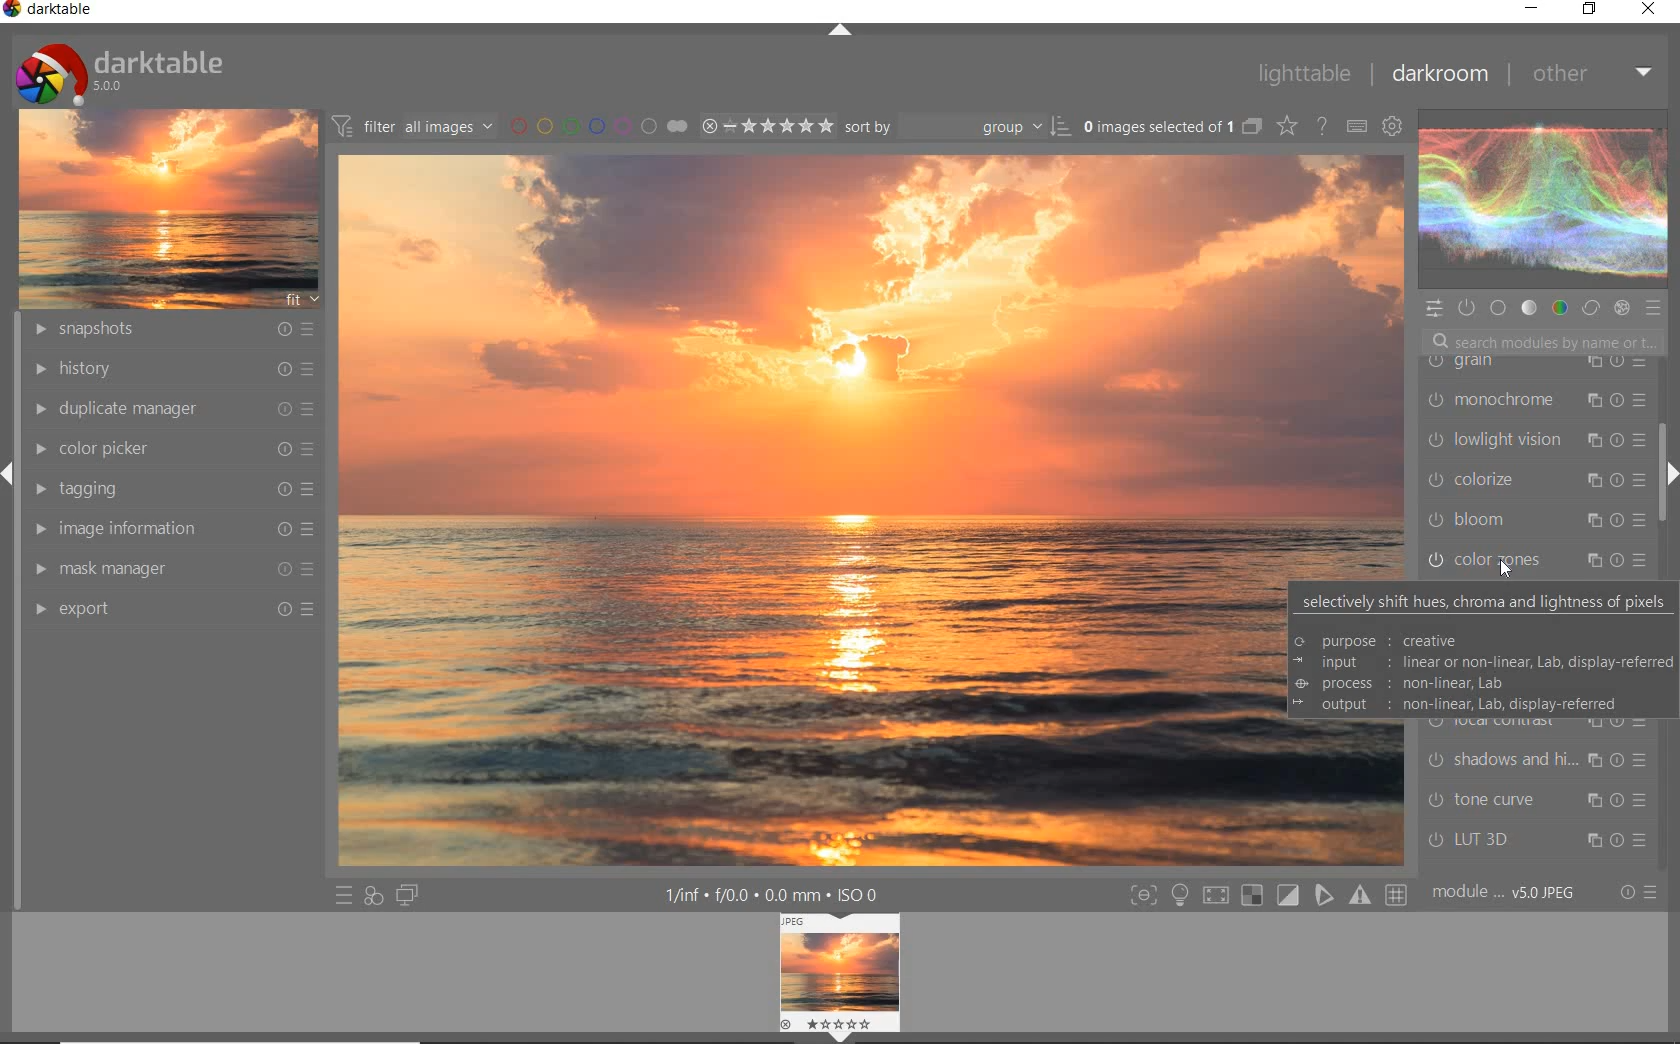  I want to click on bloom, so click(1536, 523).